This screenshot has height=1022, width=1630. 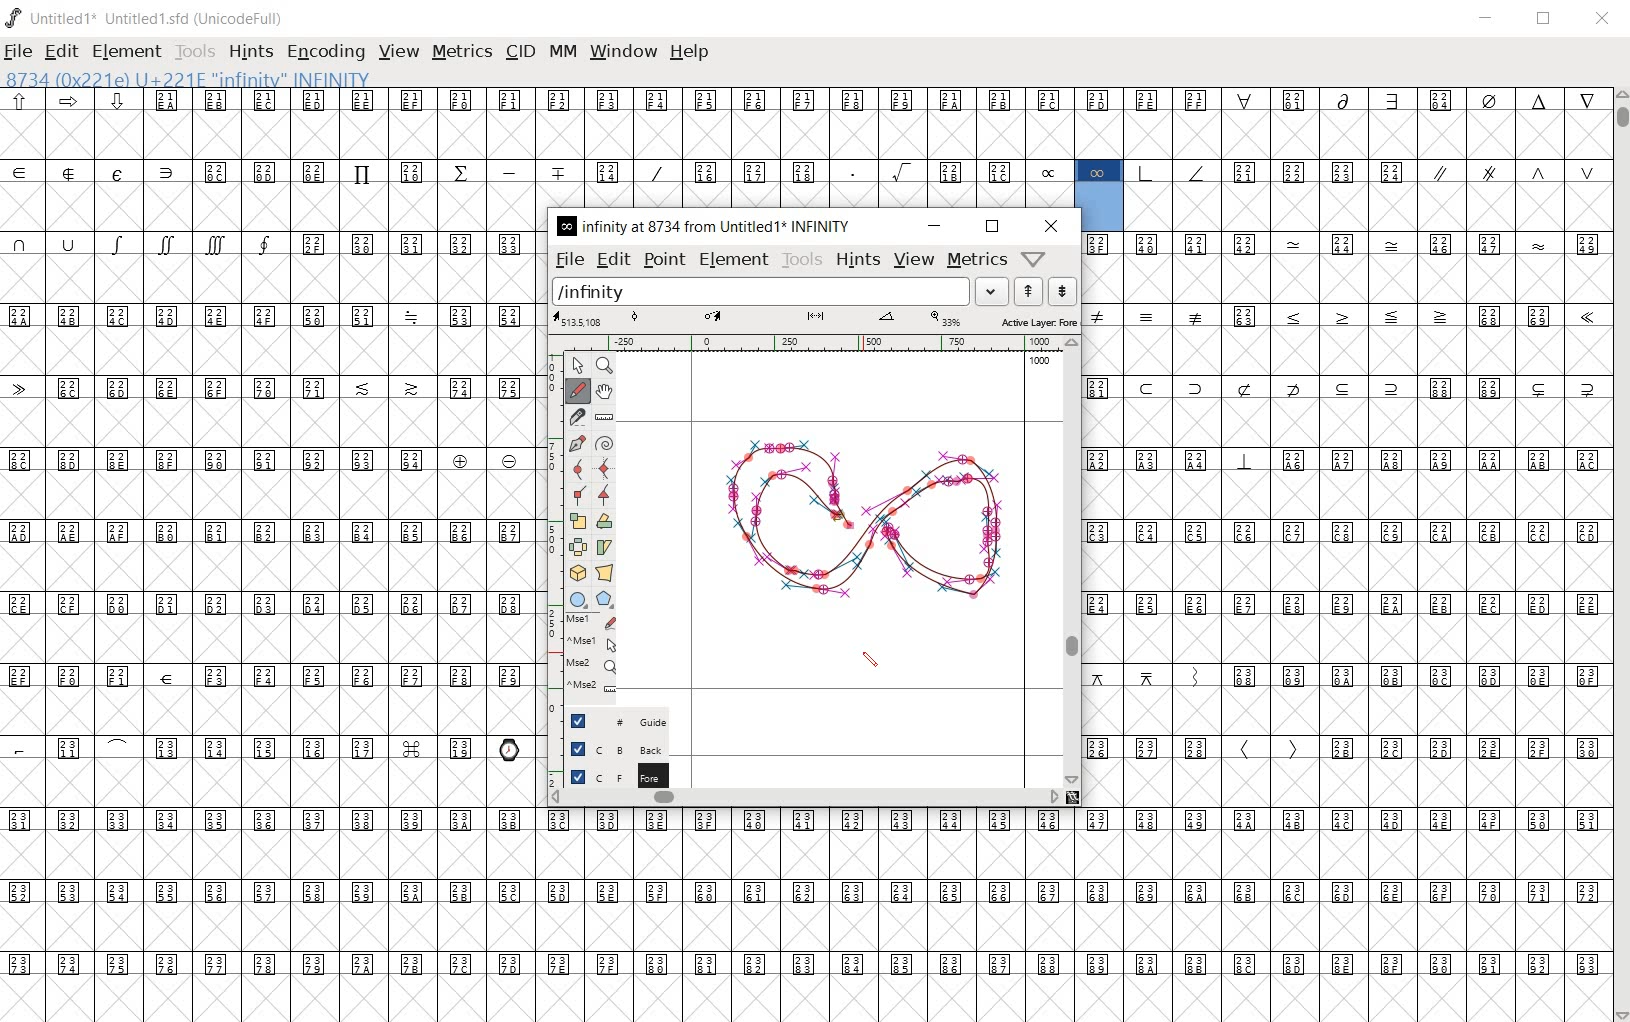 What do you see at coordinates (976, 260) in the screenshot?
I see `metrics` at bounding box center [976, 260].